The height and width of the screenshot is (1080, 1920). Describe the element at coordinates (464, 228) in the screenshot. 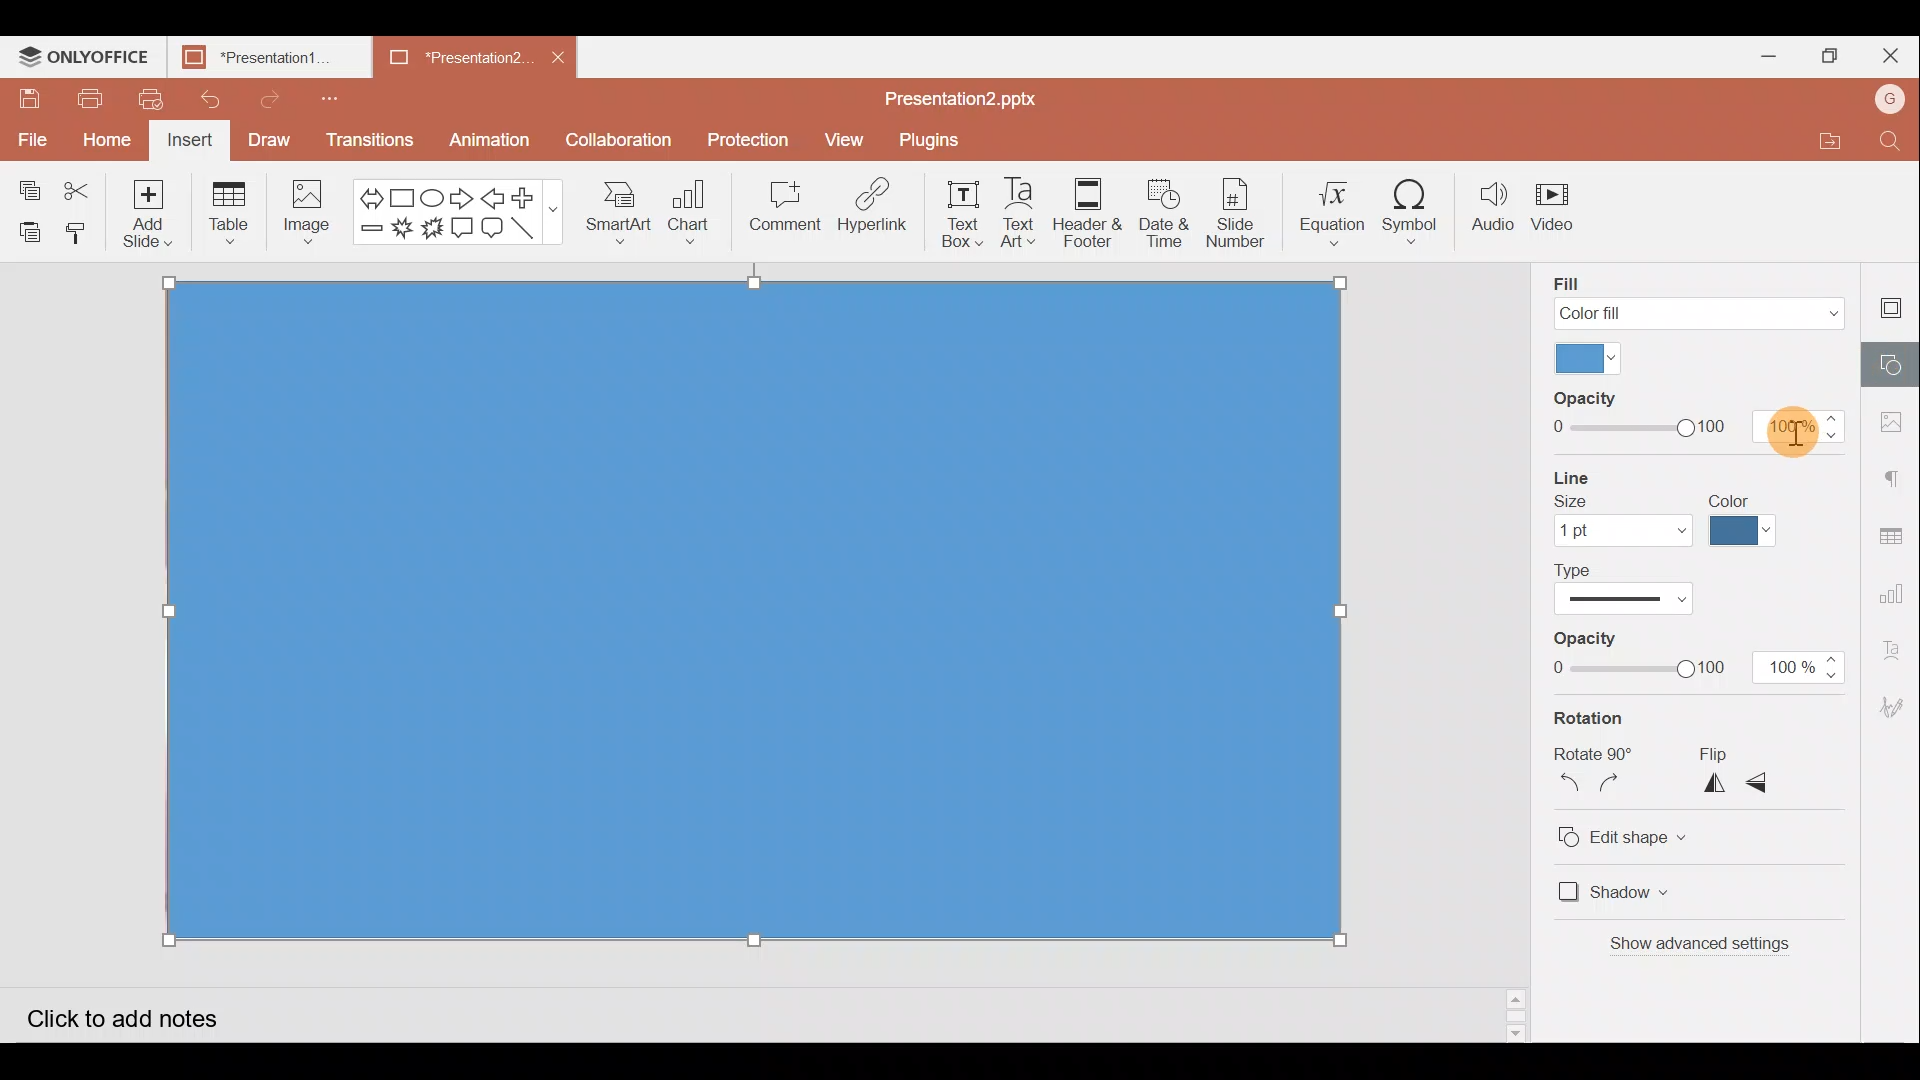

I see `Rectangular callout` at that location.